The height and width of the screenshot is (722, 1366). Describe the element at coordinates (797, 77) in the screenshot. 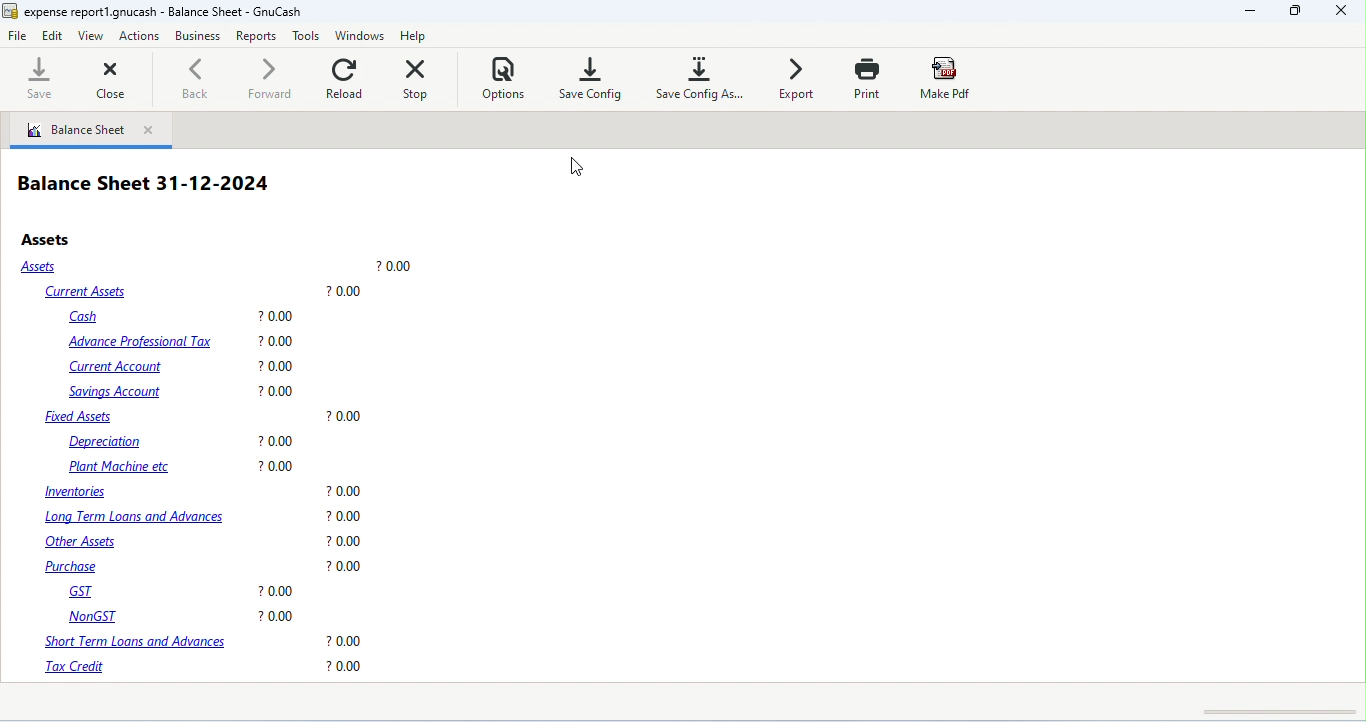

I see `export` at that location.